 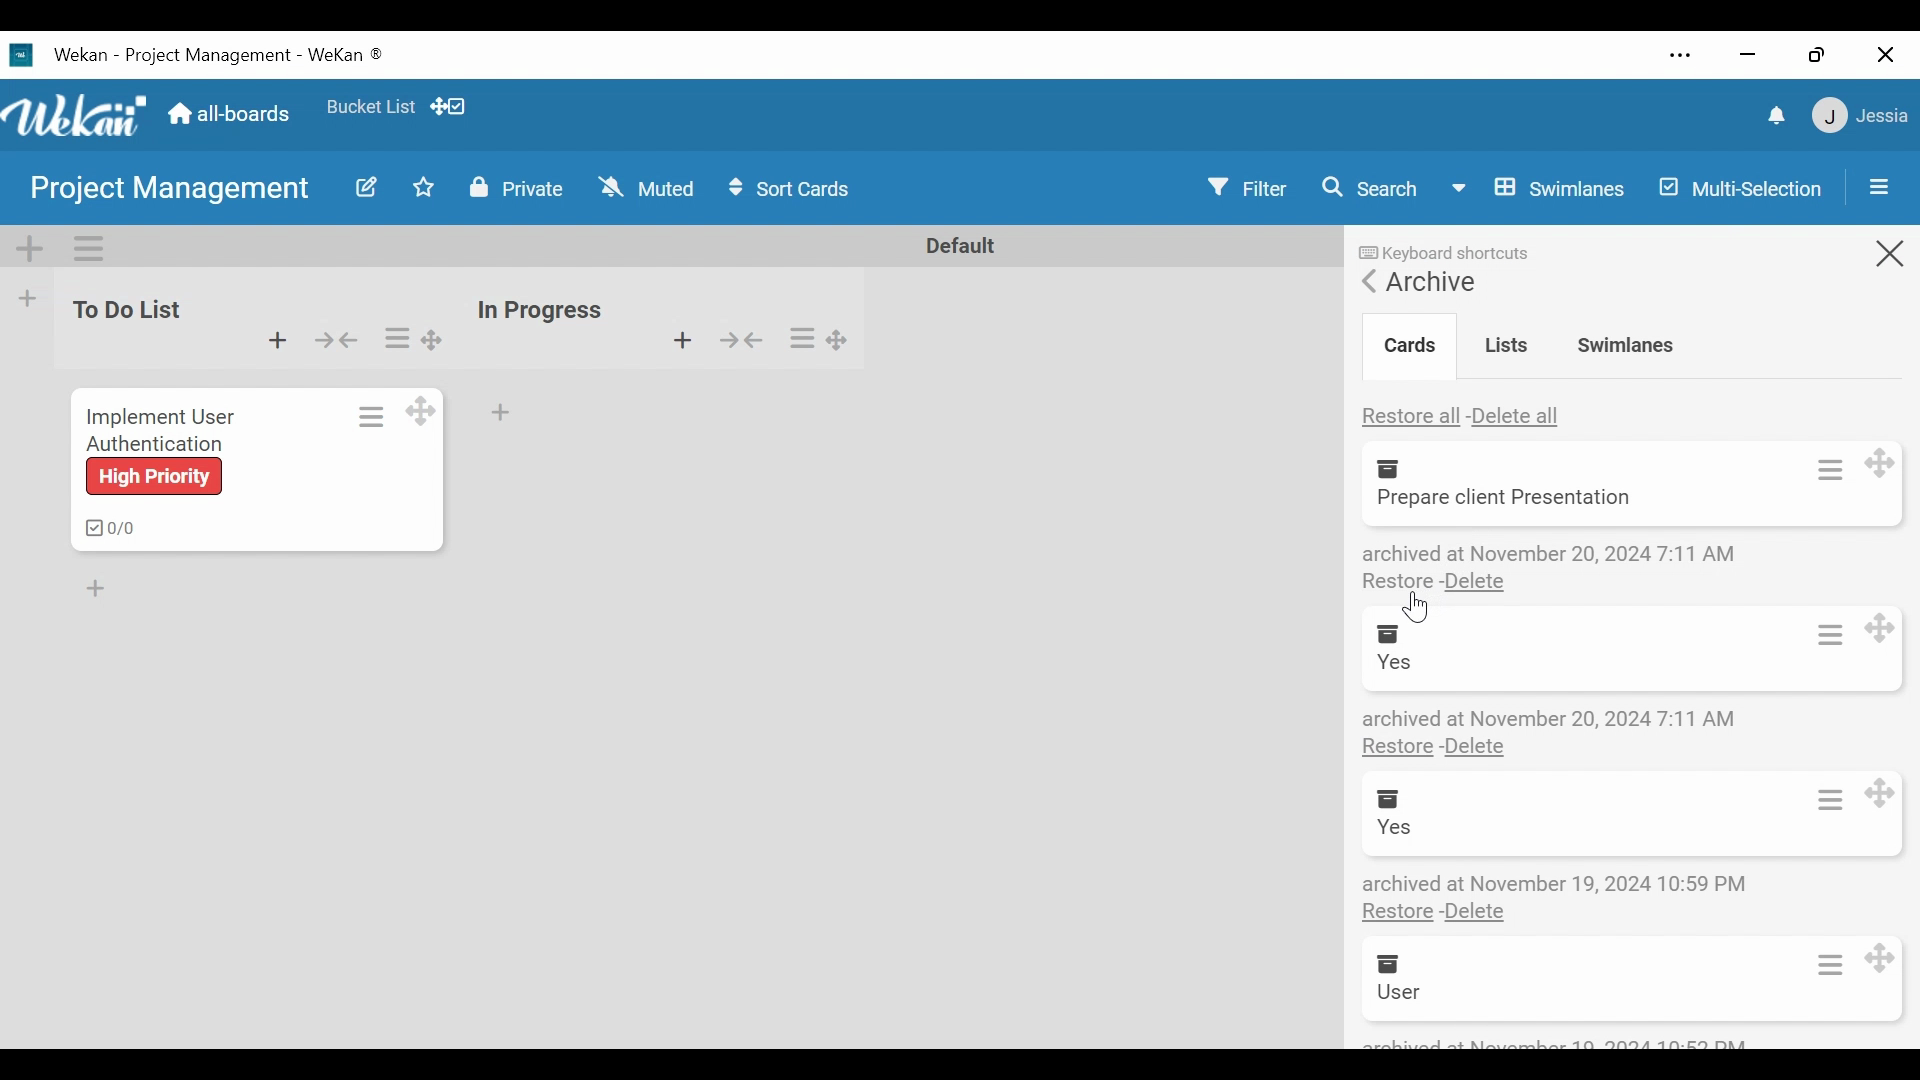 I want to click on Sort Cards, so click(x=793, y=188).